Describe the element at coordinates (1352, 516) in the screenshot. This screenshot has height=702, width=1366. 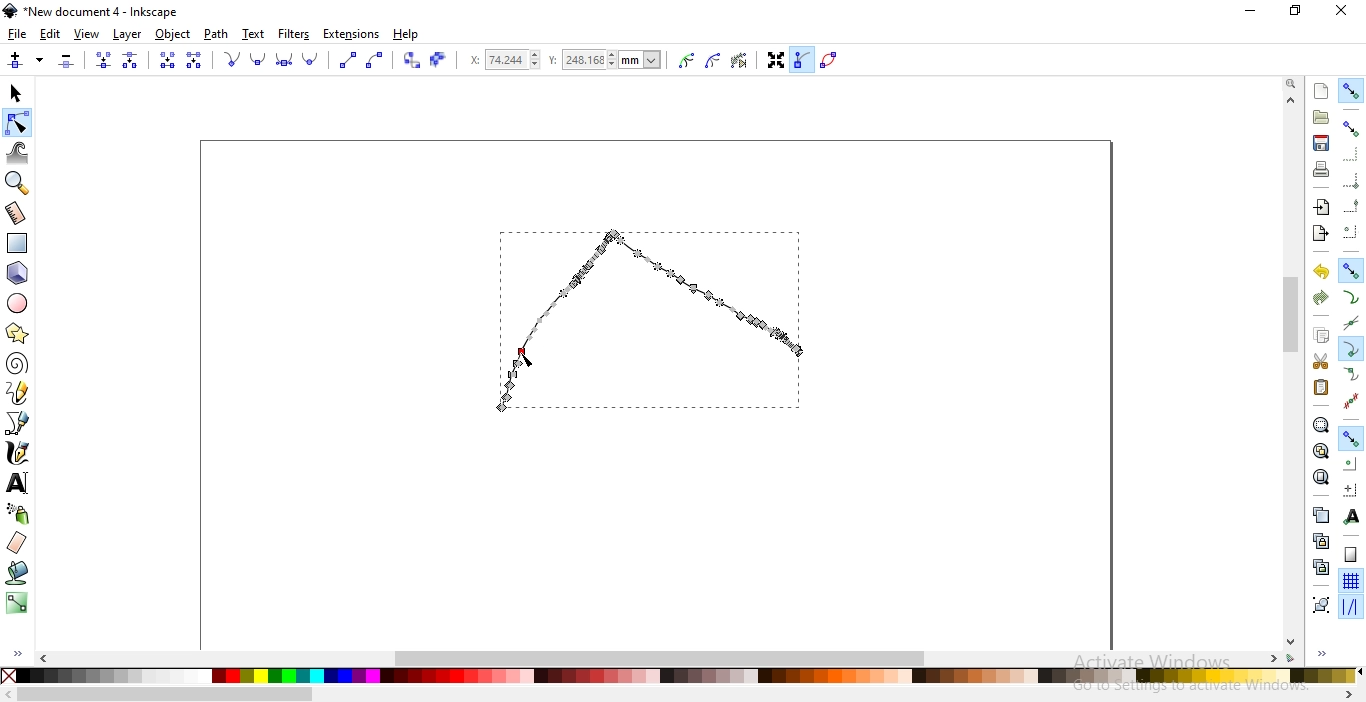
I see `snap text anchors and baseline` at that location.